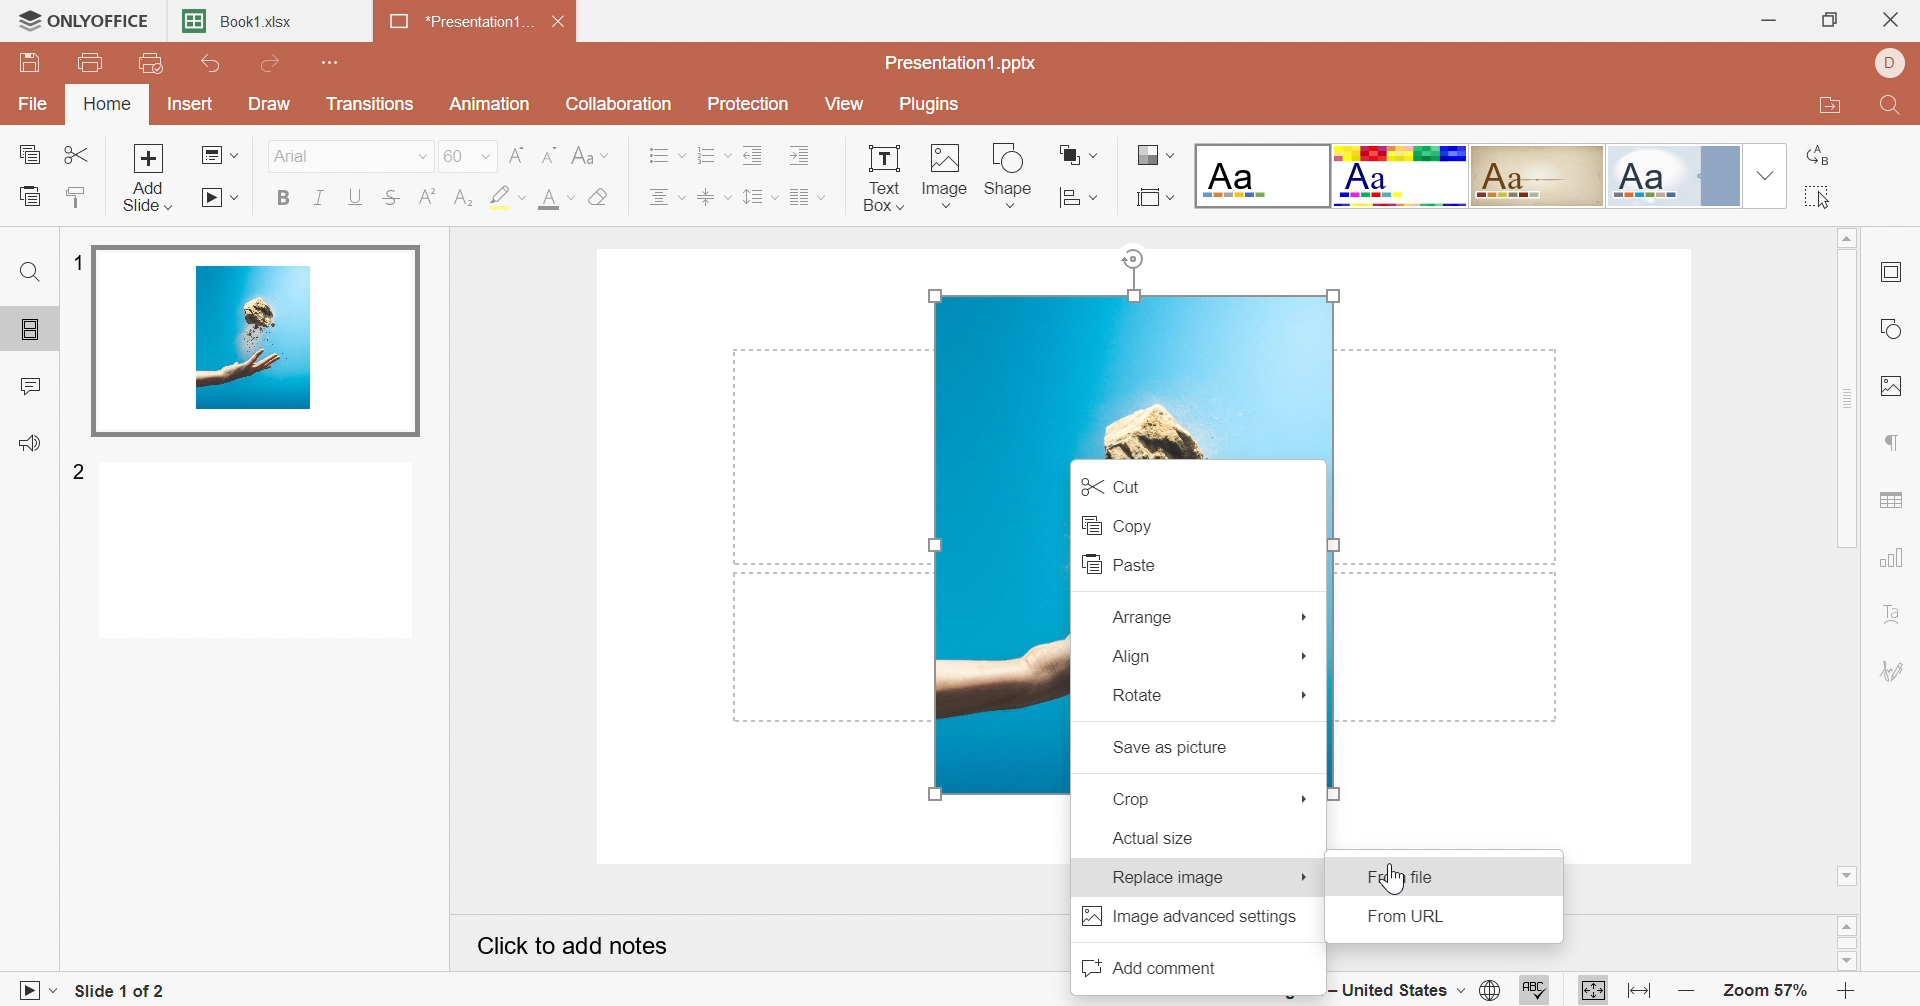 The image size is (1920, 1006). What do you see at coordinates (31, 331) in the screenshot?
I see `Slides` at bounding box center [31, 331].